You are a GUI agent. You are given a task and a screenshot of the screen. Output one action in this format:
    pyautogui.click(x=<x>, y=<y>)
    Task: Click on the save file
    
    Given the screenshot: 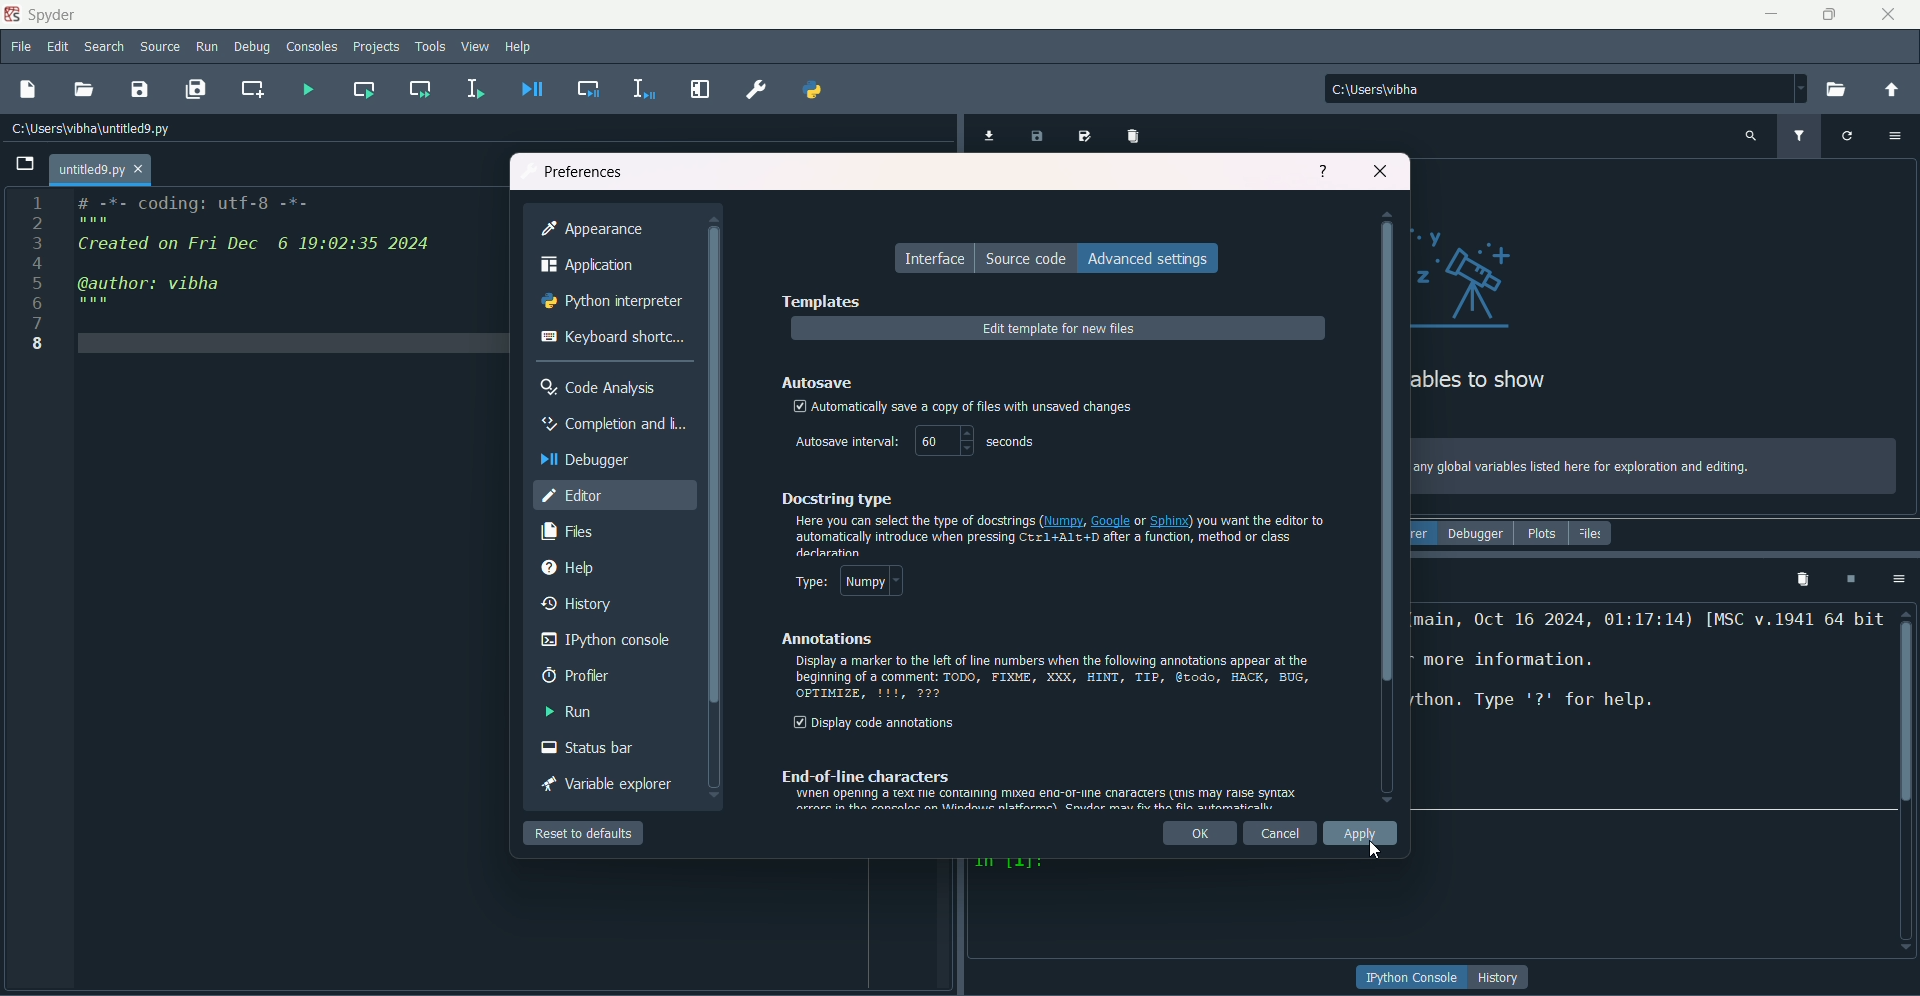 What is the action you would take?
    pyautogui.click(x=140, y=88)
    